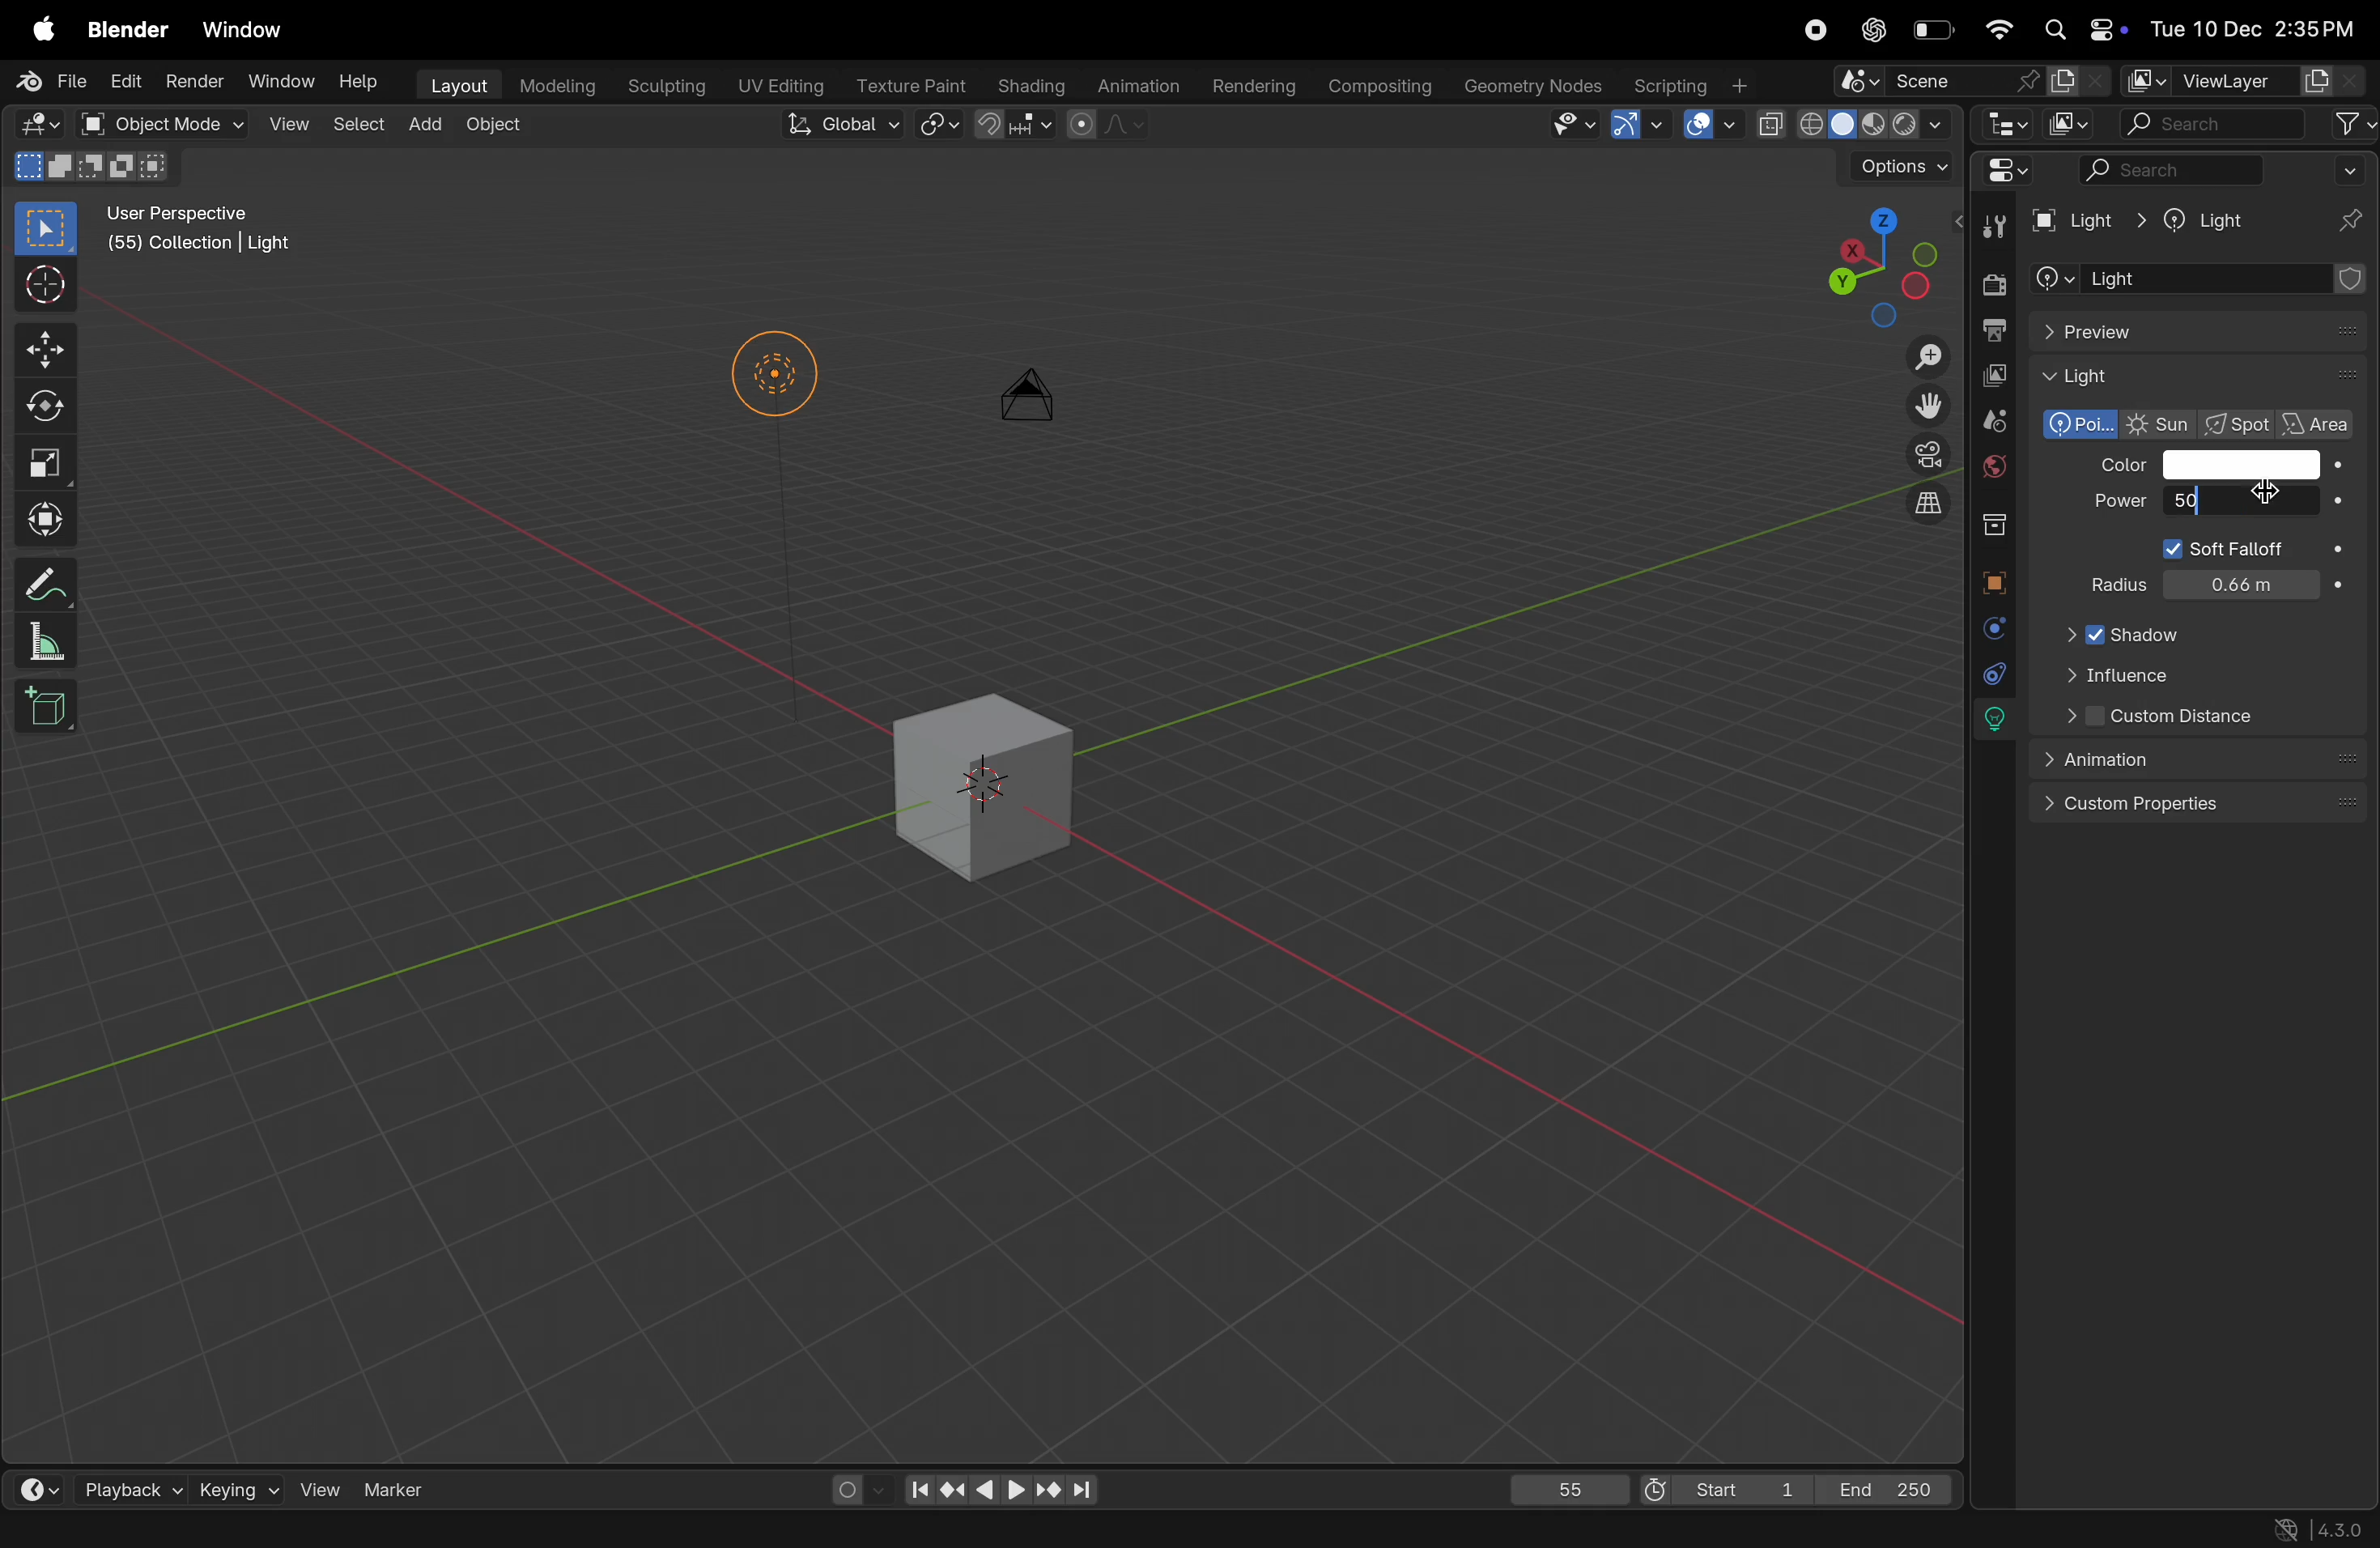  What do you see at coordinates (1992, 730) in the screenshot?
I see `lights` at bounding box center [1992, 730].